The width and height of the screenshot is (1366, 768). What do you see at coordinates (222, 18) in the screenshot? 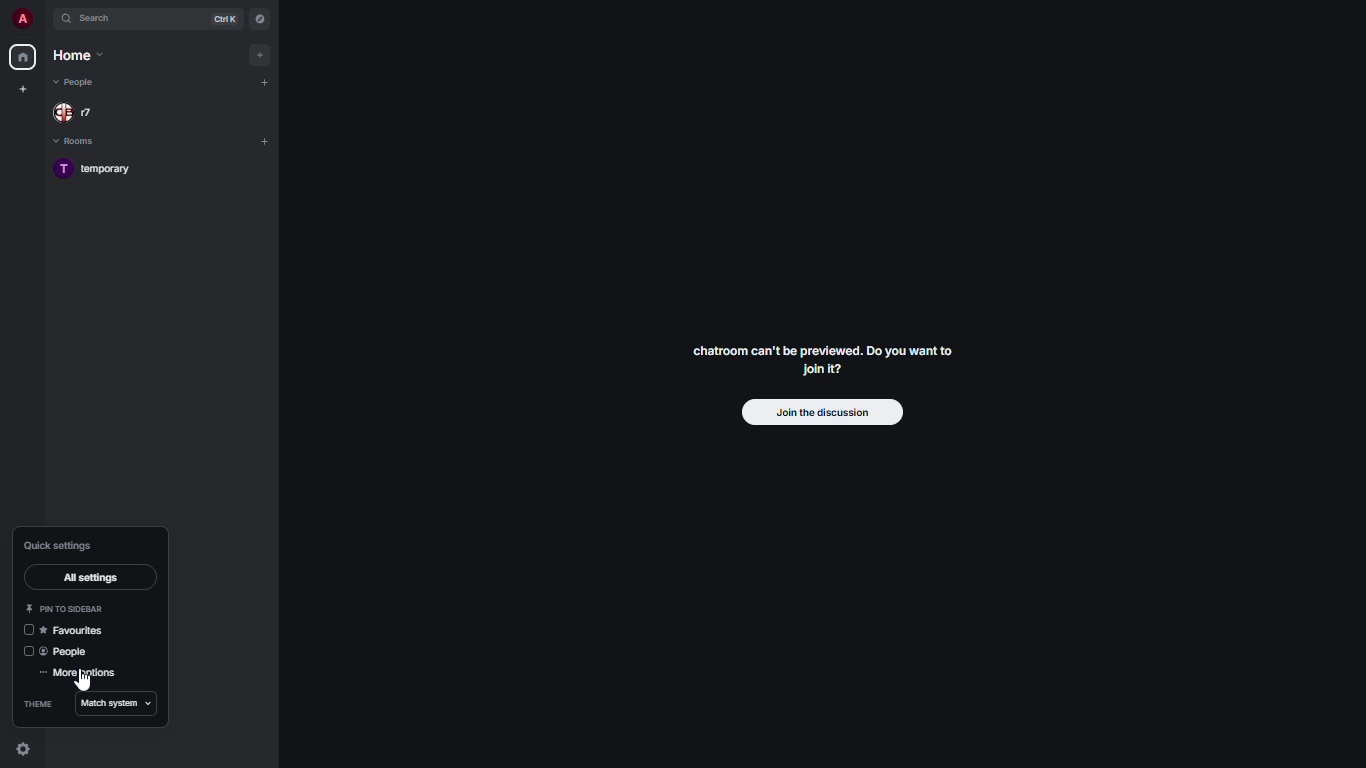
I see `ctrl K` at bounding box center [222, 18].